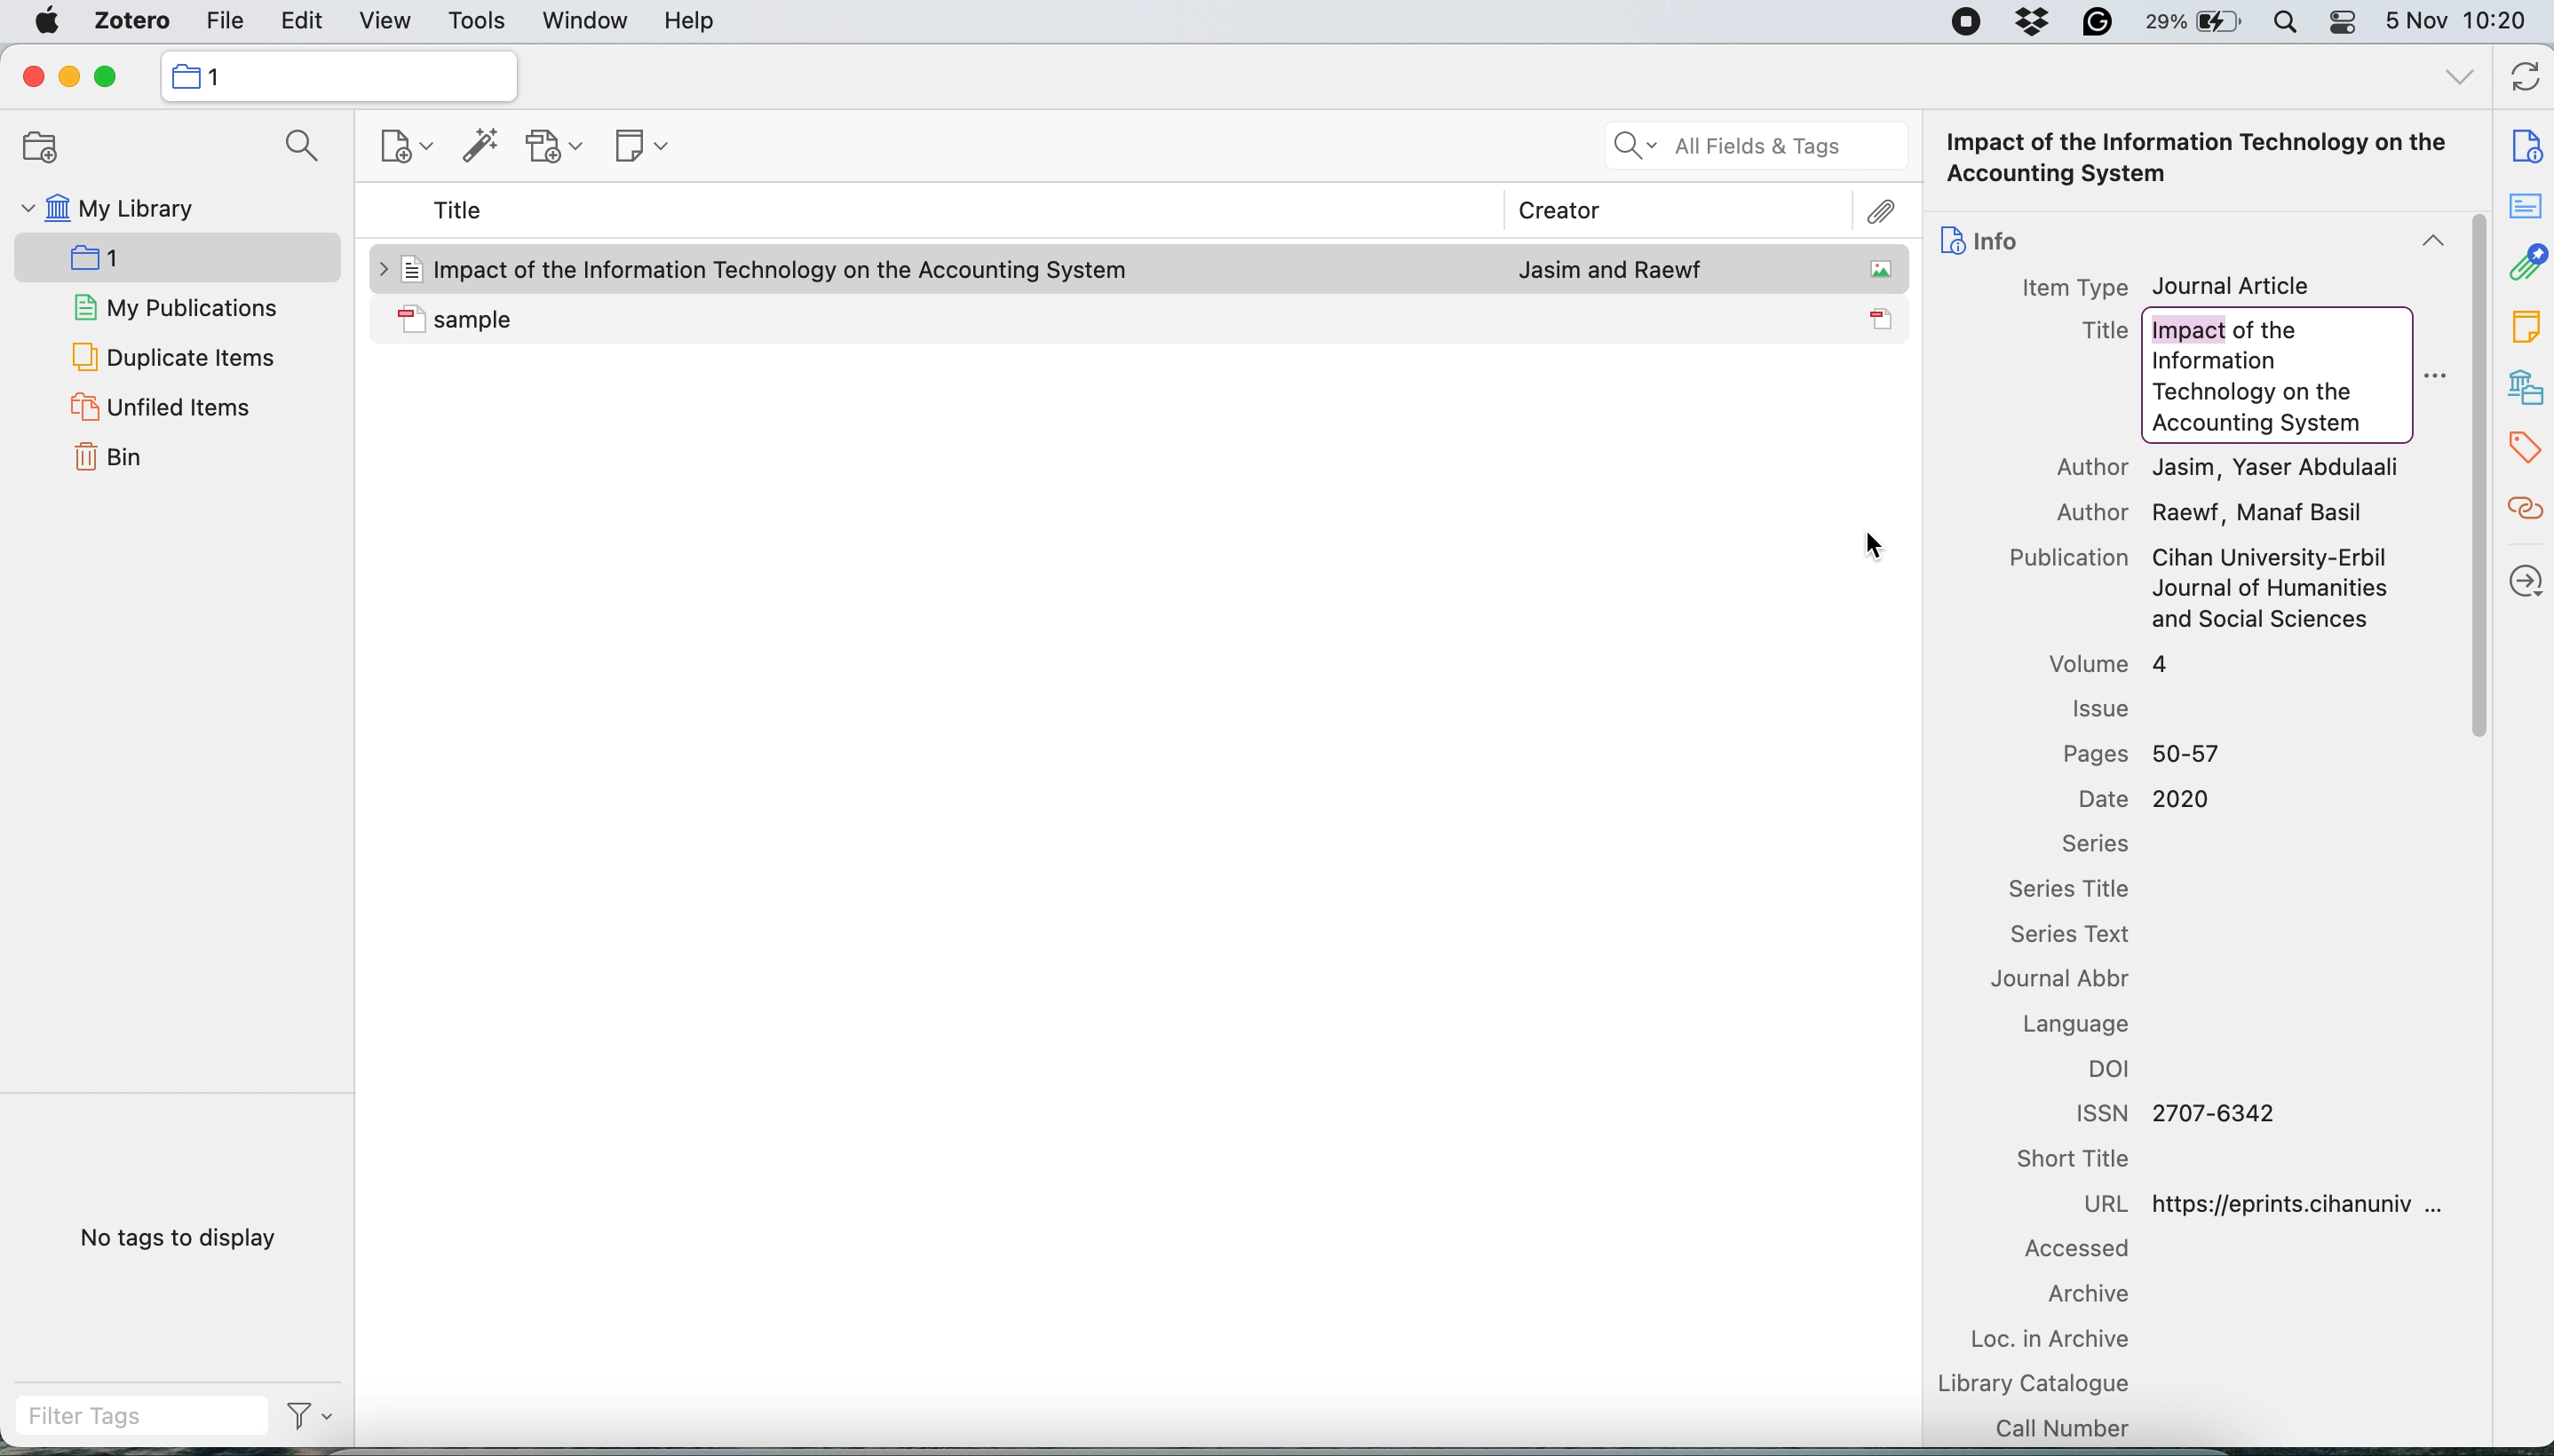  What do you see at coordinates (398, 146) in the screenshot?
I see `new item` at bounding box center [398, 146].